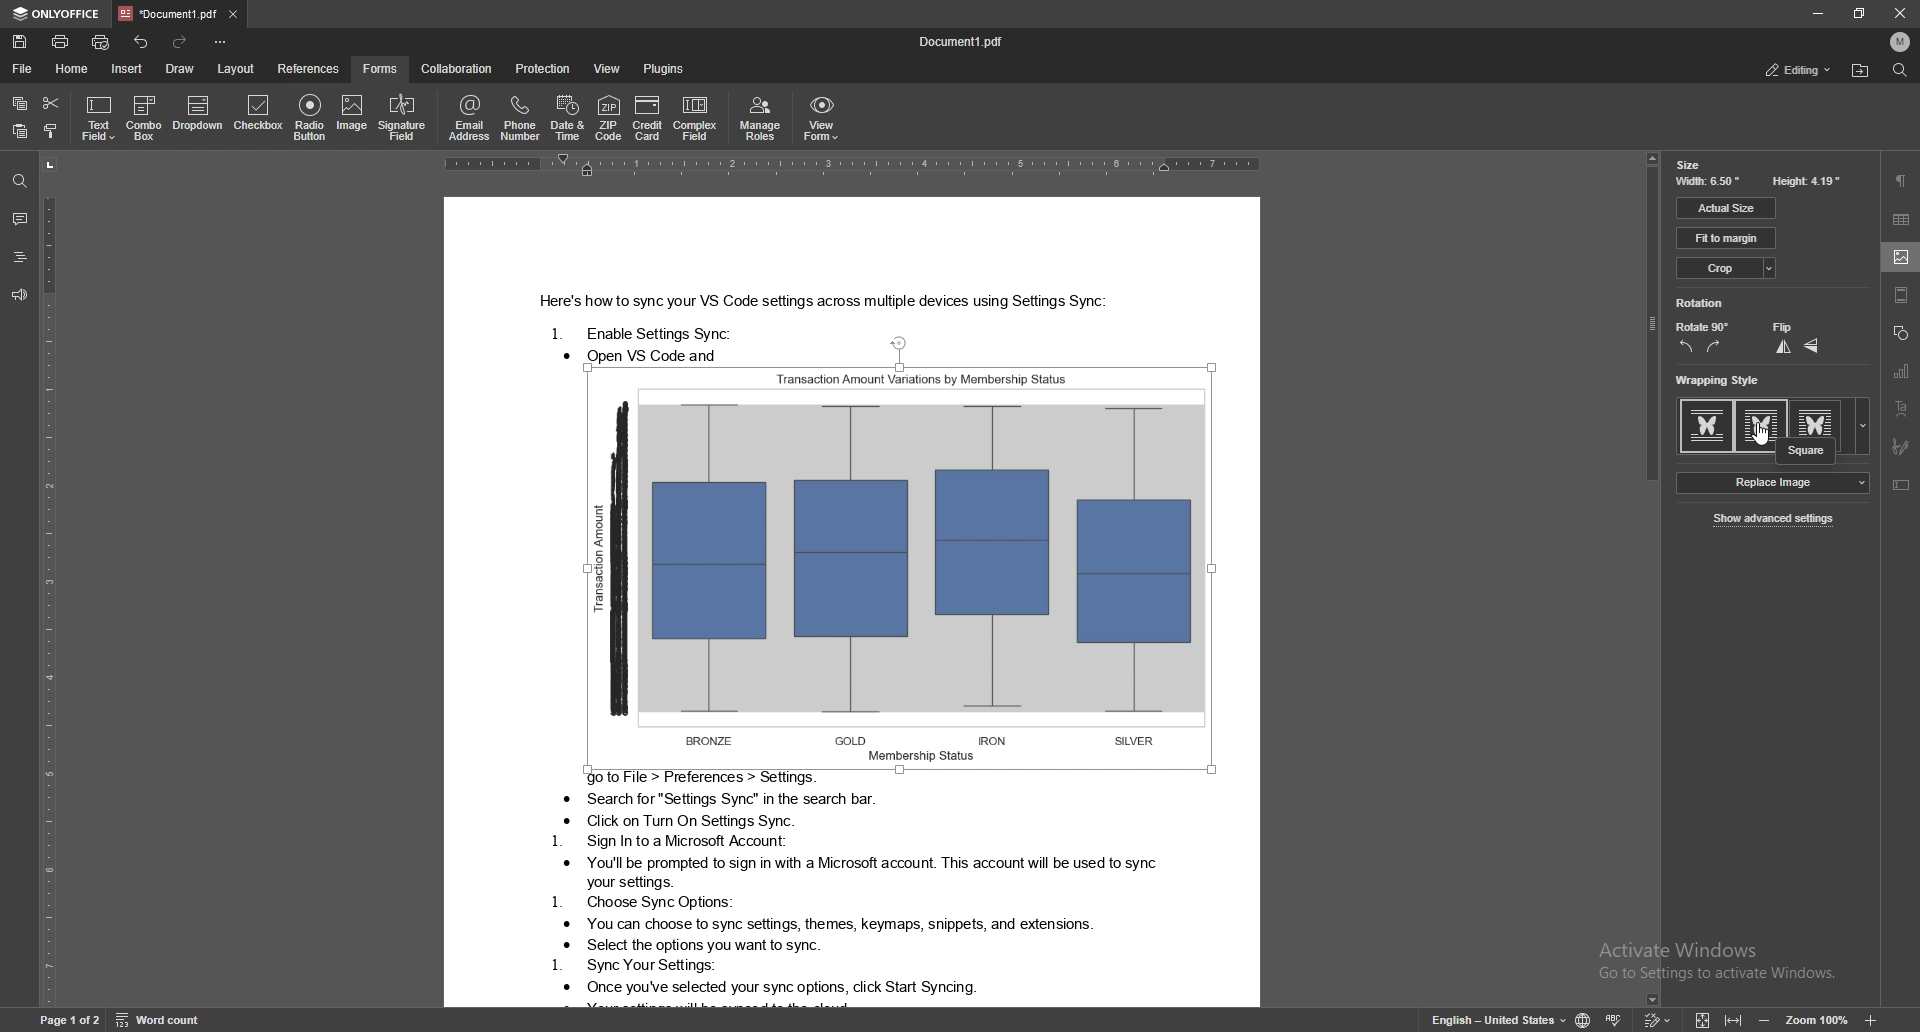  Describe the element at coordinates (1903, 180) in the screenshot. I see `paragraph` at that location.